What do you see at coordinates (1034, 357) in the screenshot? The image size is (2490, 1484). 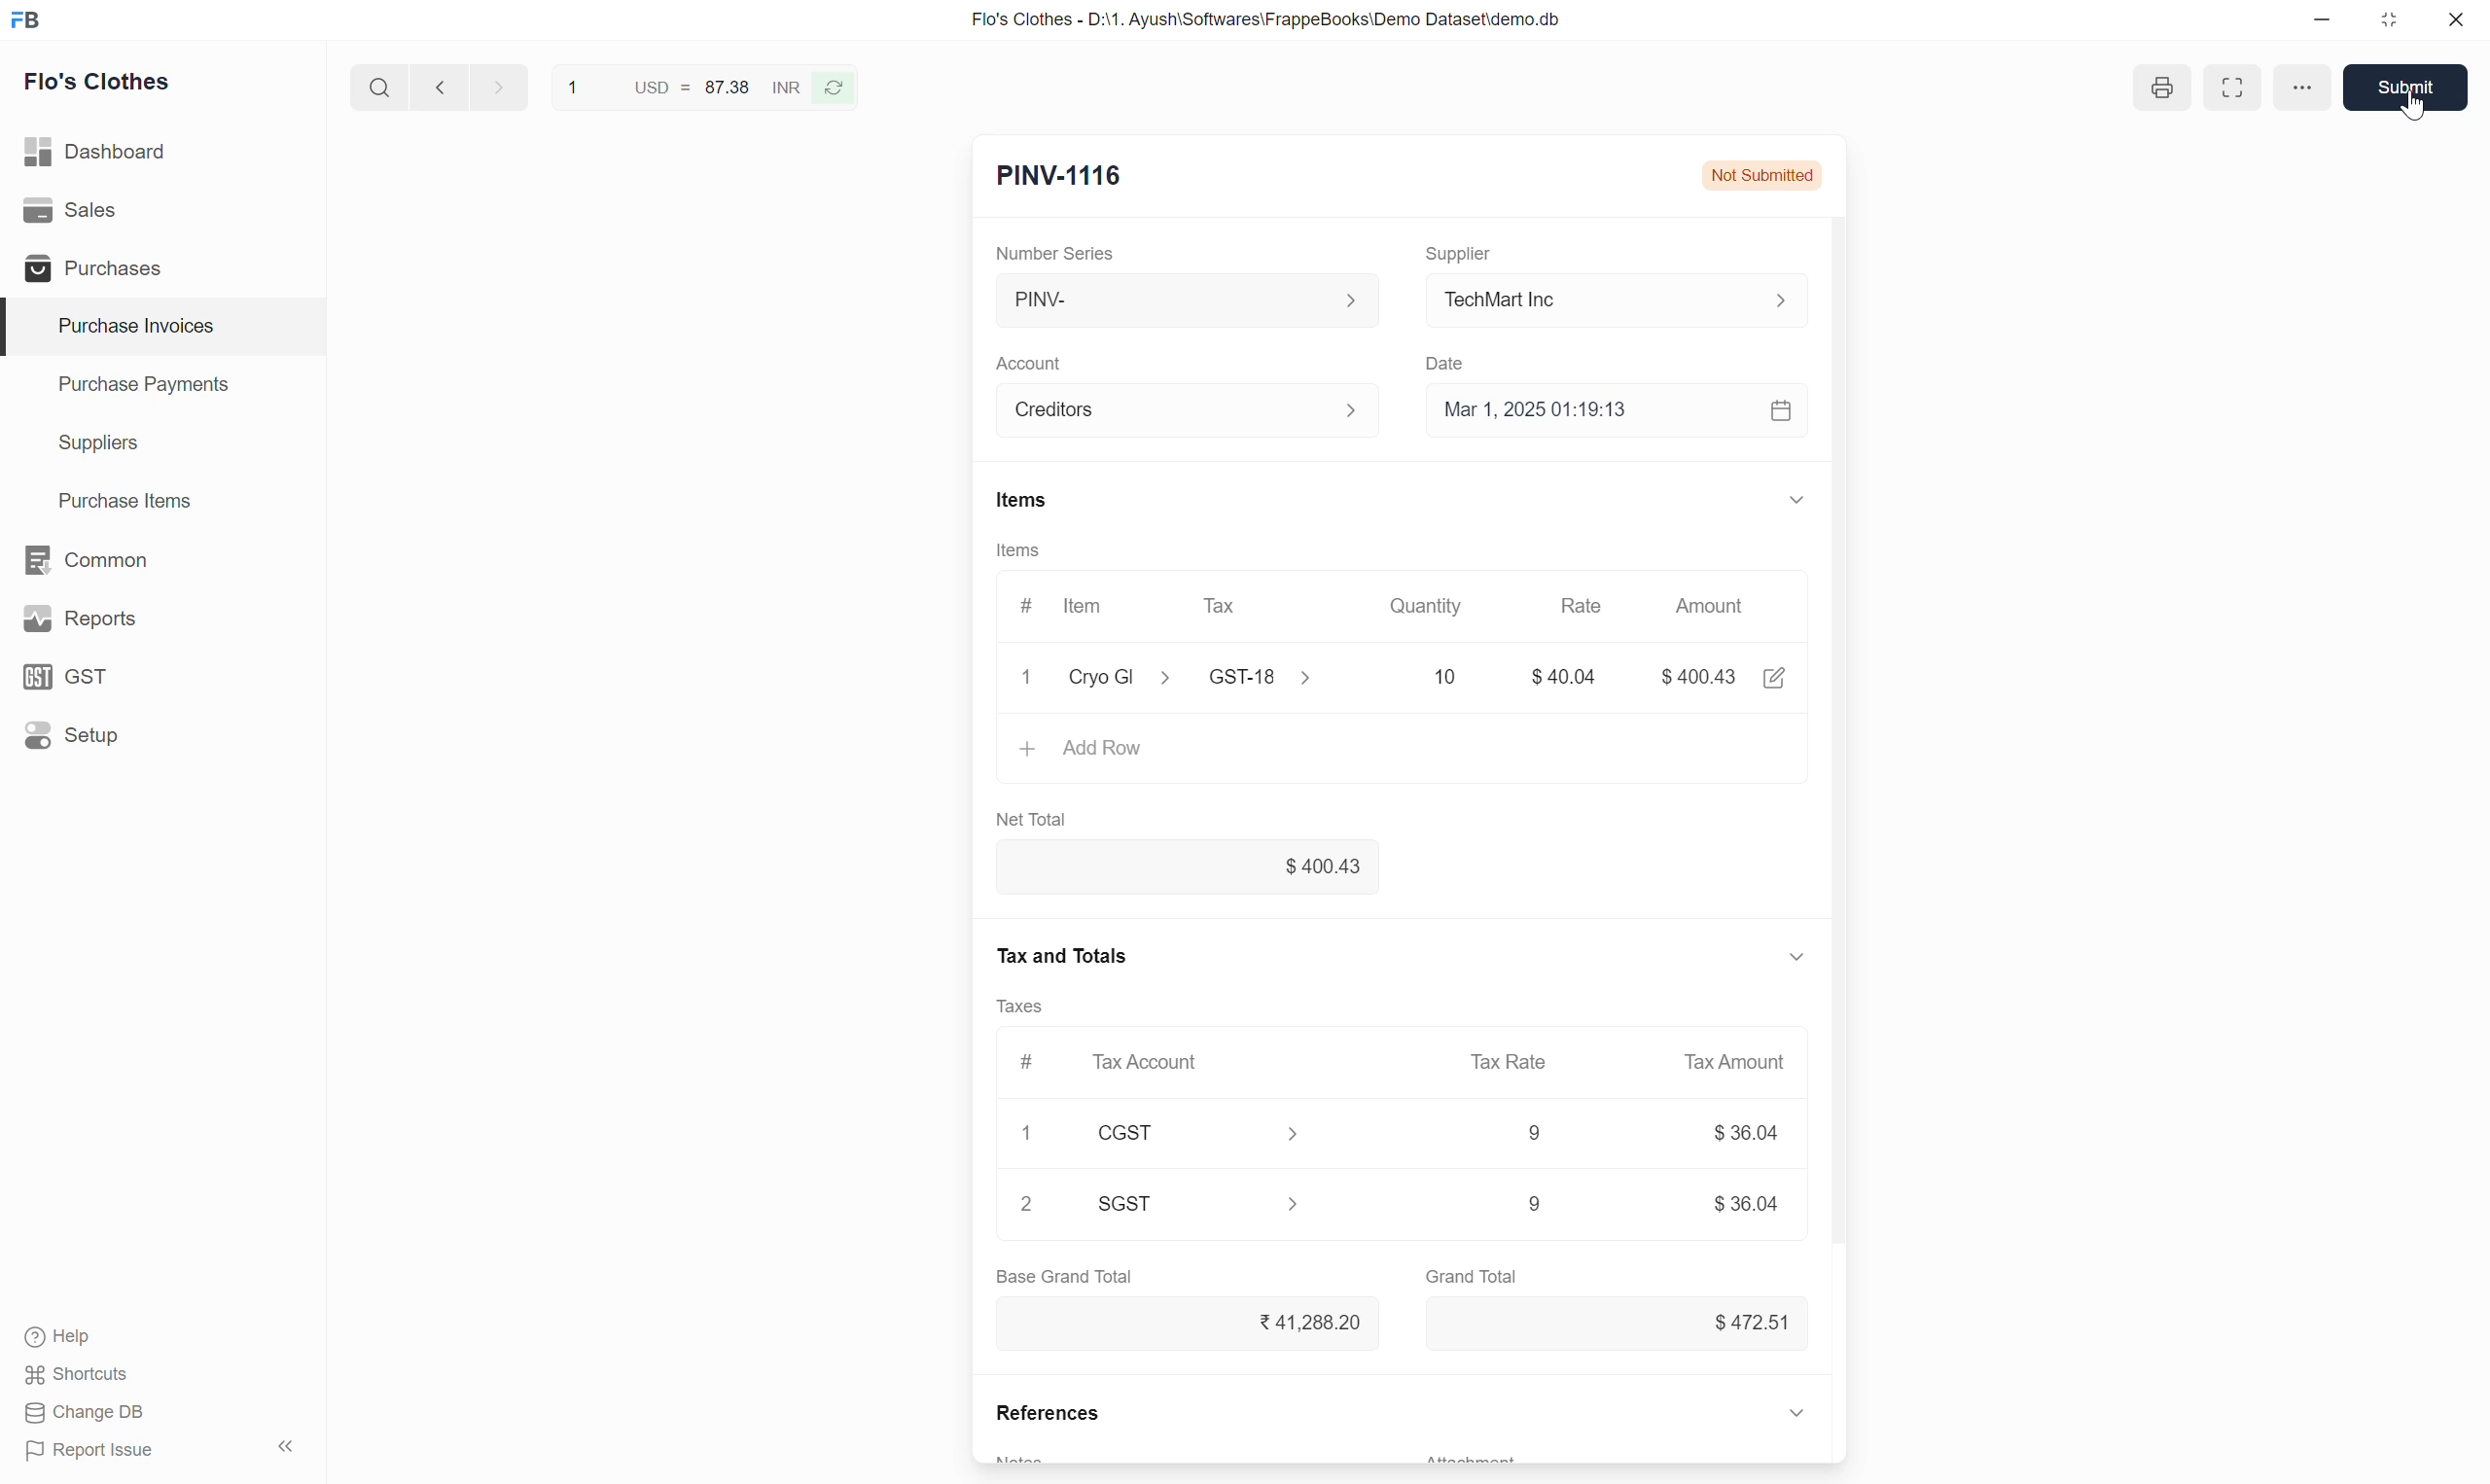 I see `Account` at bounding box center [1034, 357].